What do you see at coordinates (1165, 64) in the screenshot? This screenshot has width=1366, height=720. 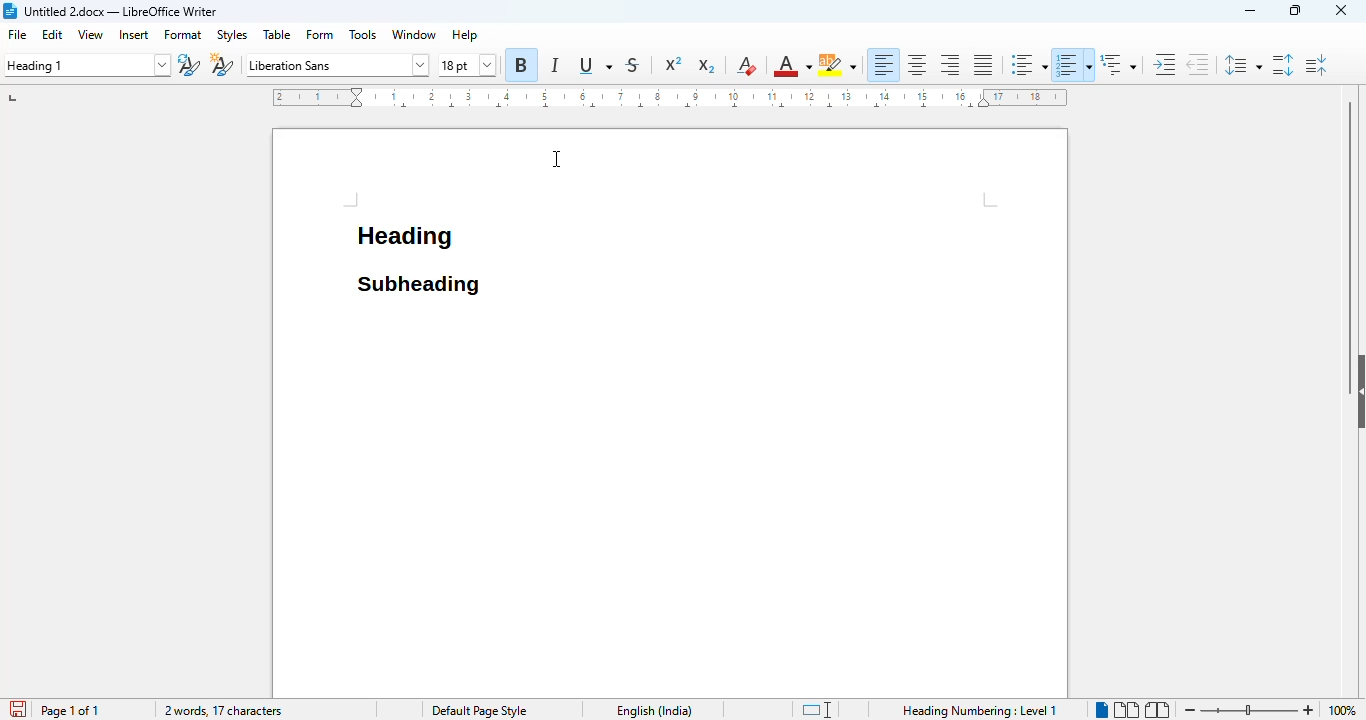 I see `increase indent` at bounding box center [1165, 64].